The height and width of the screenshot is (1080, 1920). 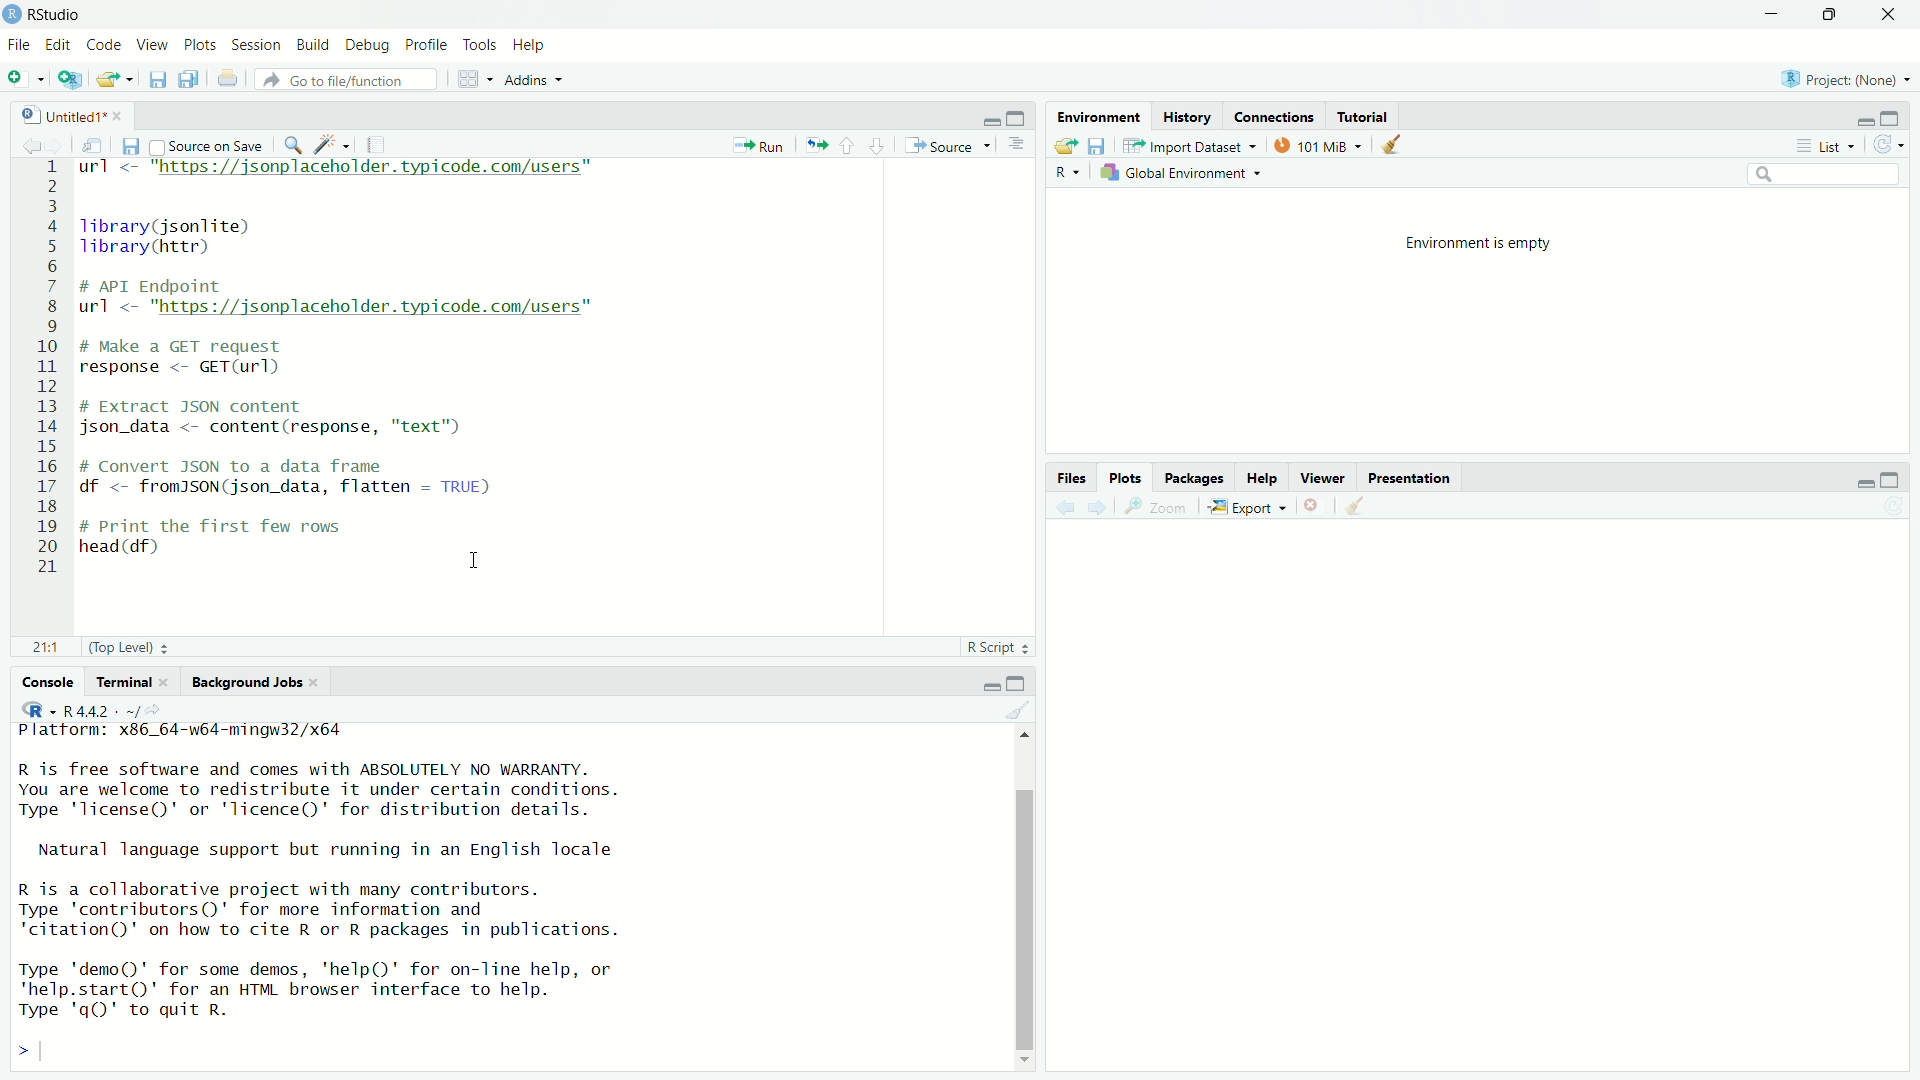 What do you see at coordinates (1311, 508) in the screenshot?
I see `Delete` at bounding box center [1311, 508].